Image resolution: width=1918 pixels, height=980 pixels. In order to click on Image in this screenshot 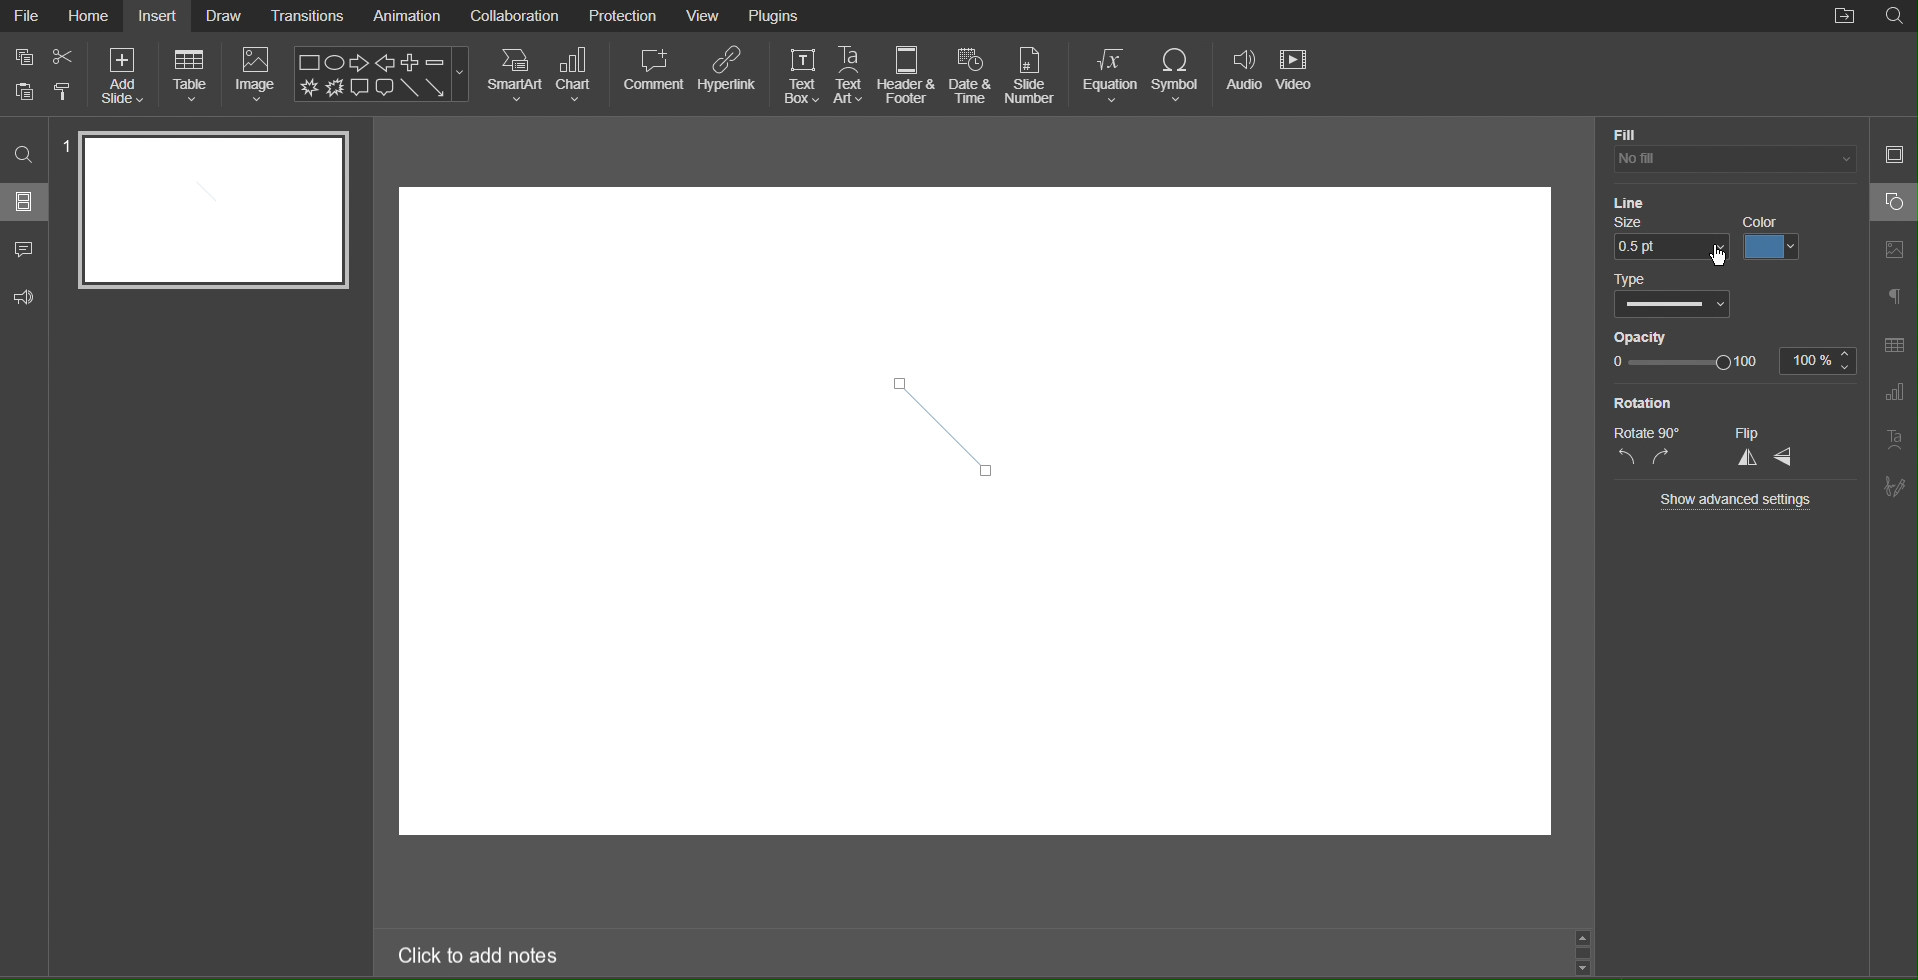, I will do `click(258, 78)`.